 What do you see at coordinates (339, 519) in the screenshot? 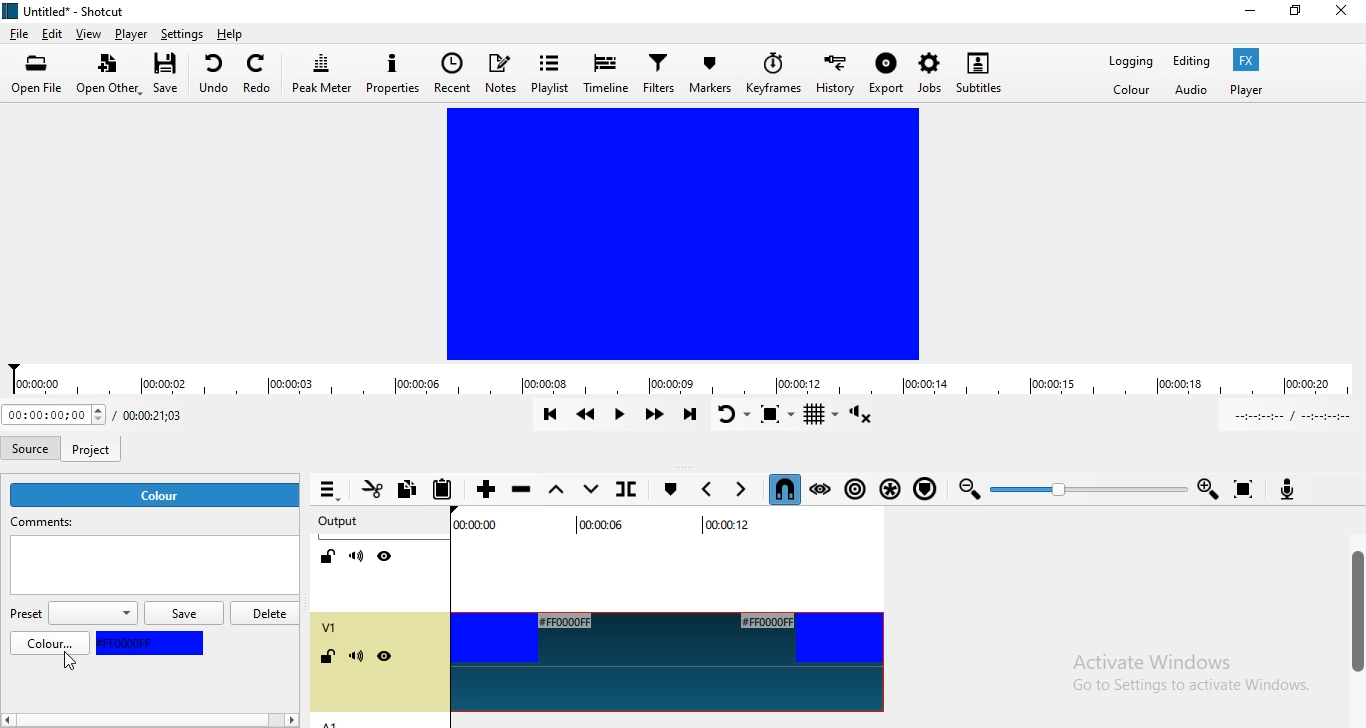
I see `Output` at bounding box center [339, 519].